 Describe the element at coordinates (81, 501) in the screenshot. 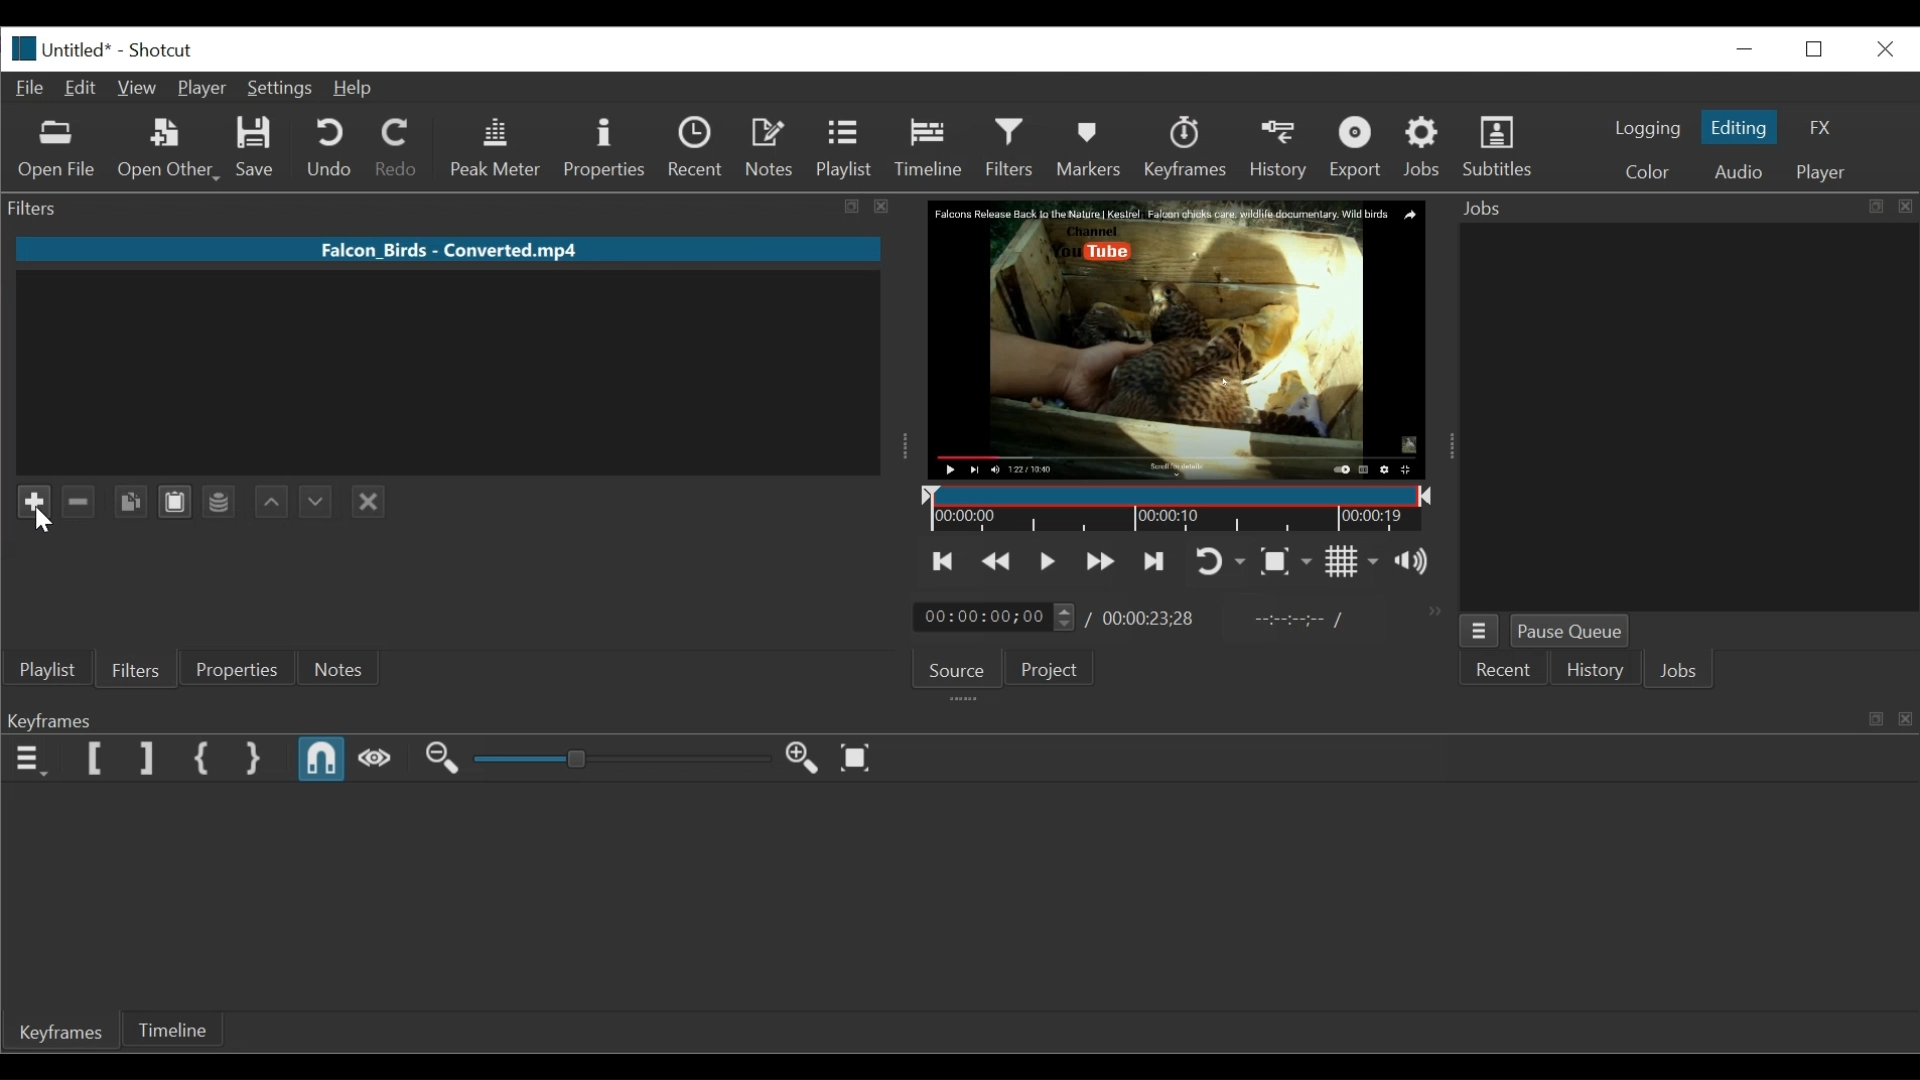

I see `Remove selected filter` at that location.